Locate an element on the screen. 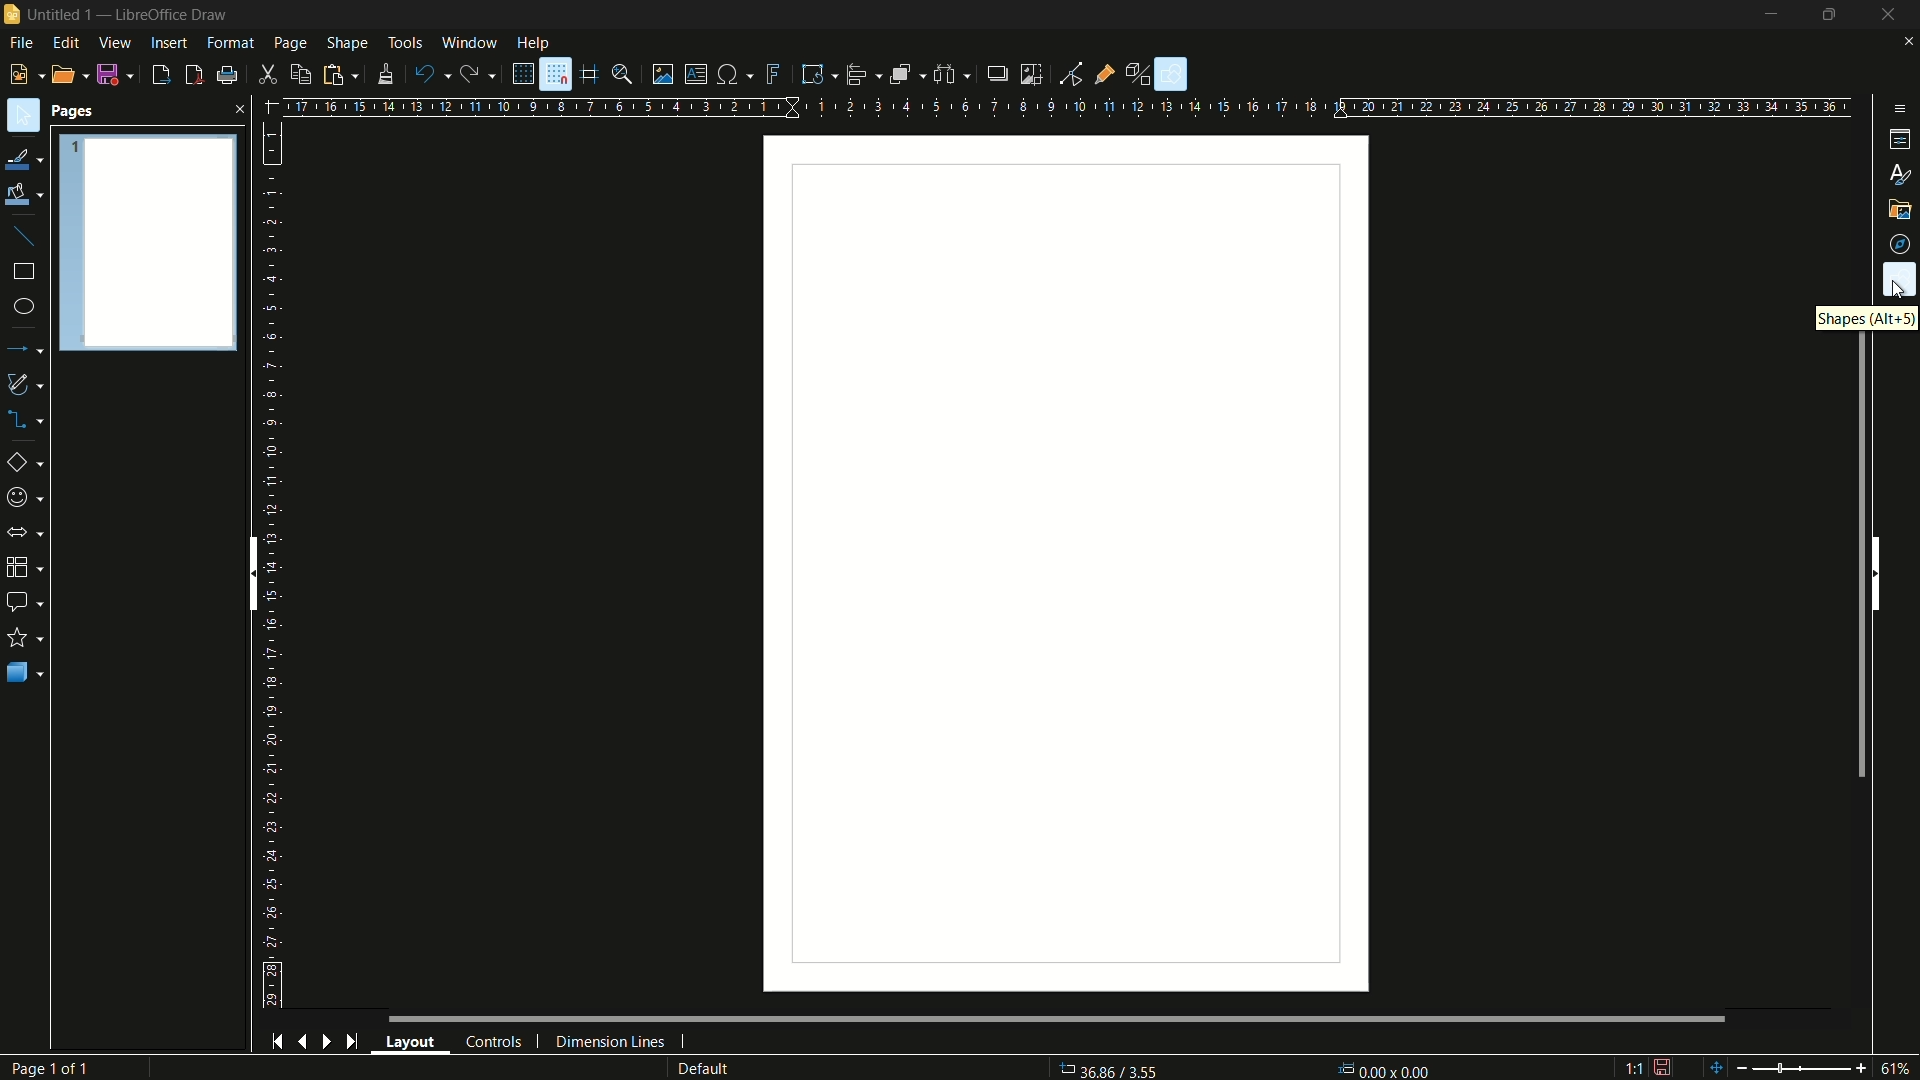  pages is located at coordinates (73, 112).